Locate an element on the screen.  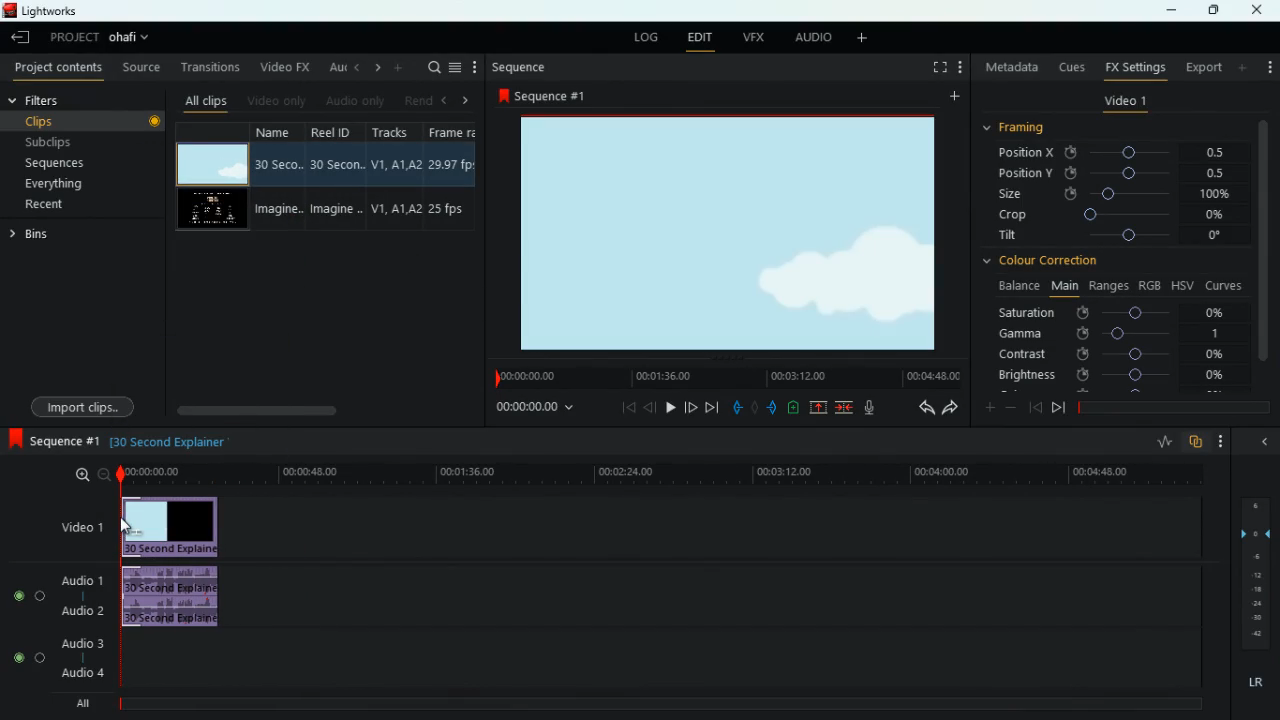
framing is located at coordinates (1016, 128).